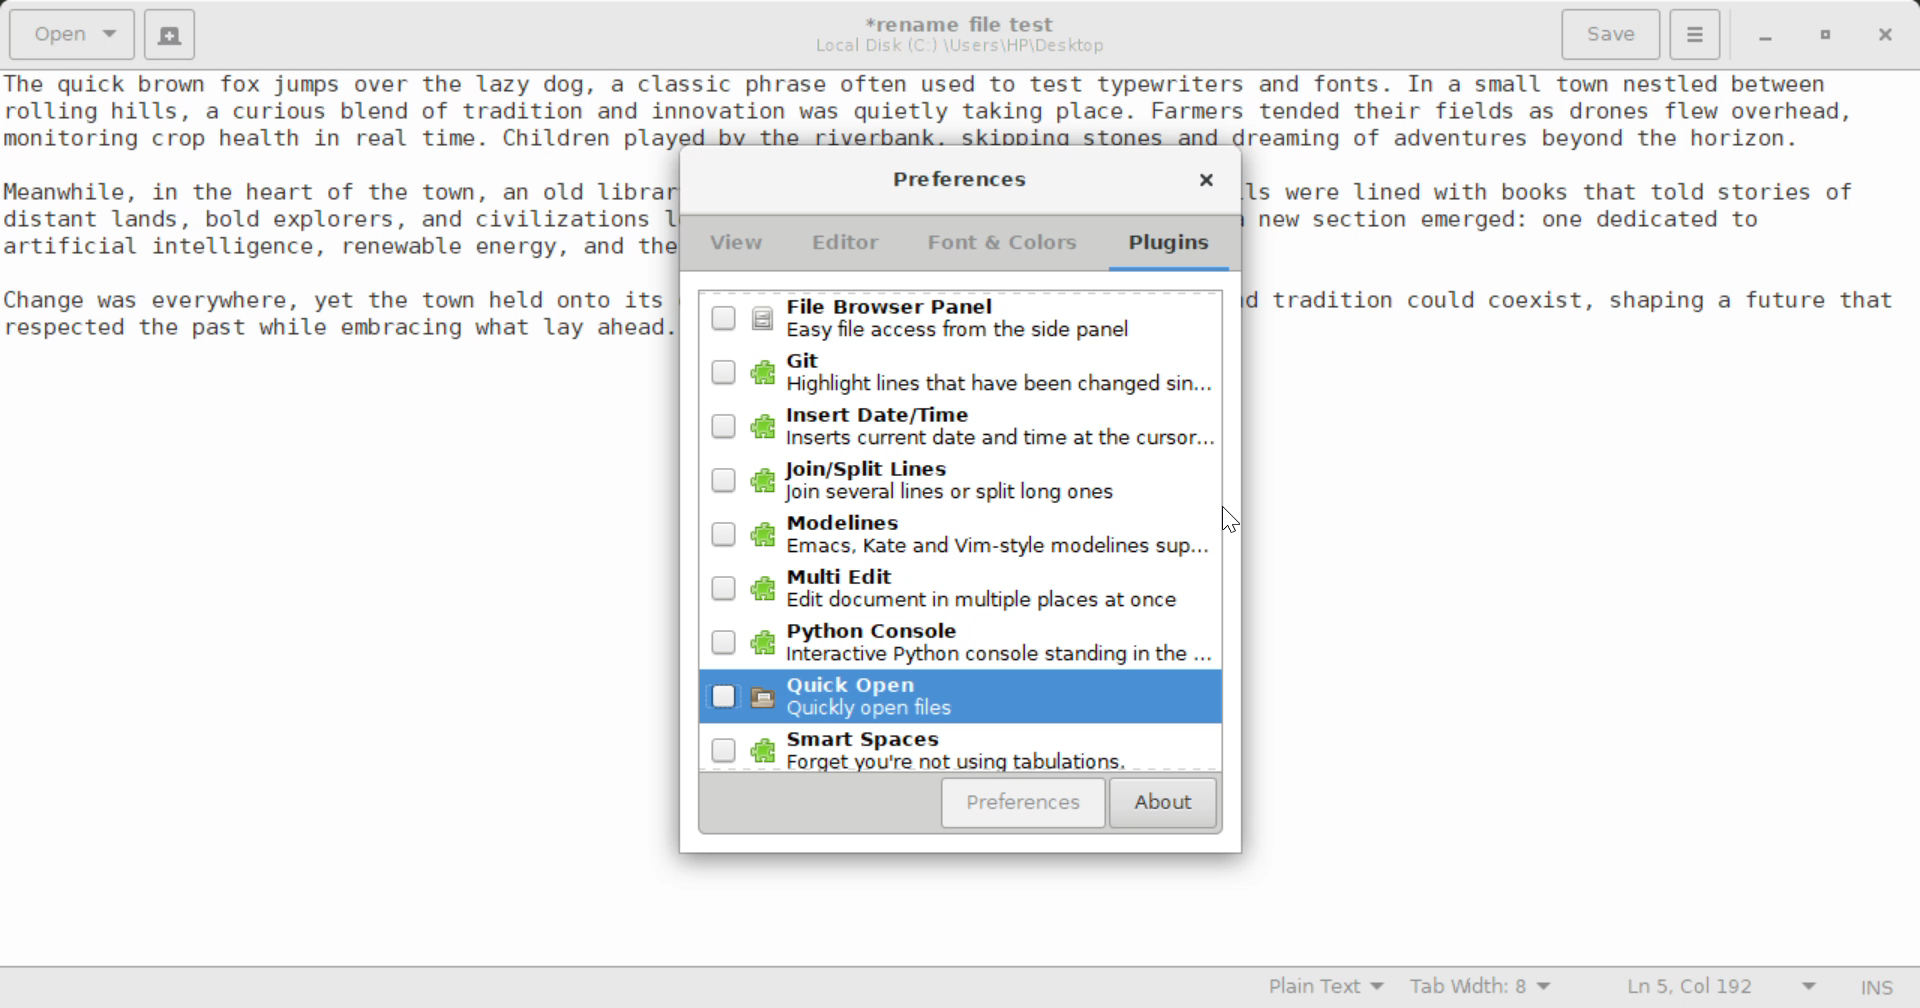 The height and width of the screenshot is (1008, 1920). I want to click on Input Mode, so click(1877, 990).